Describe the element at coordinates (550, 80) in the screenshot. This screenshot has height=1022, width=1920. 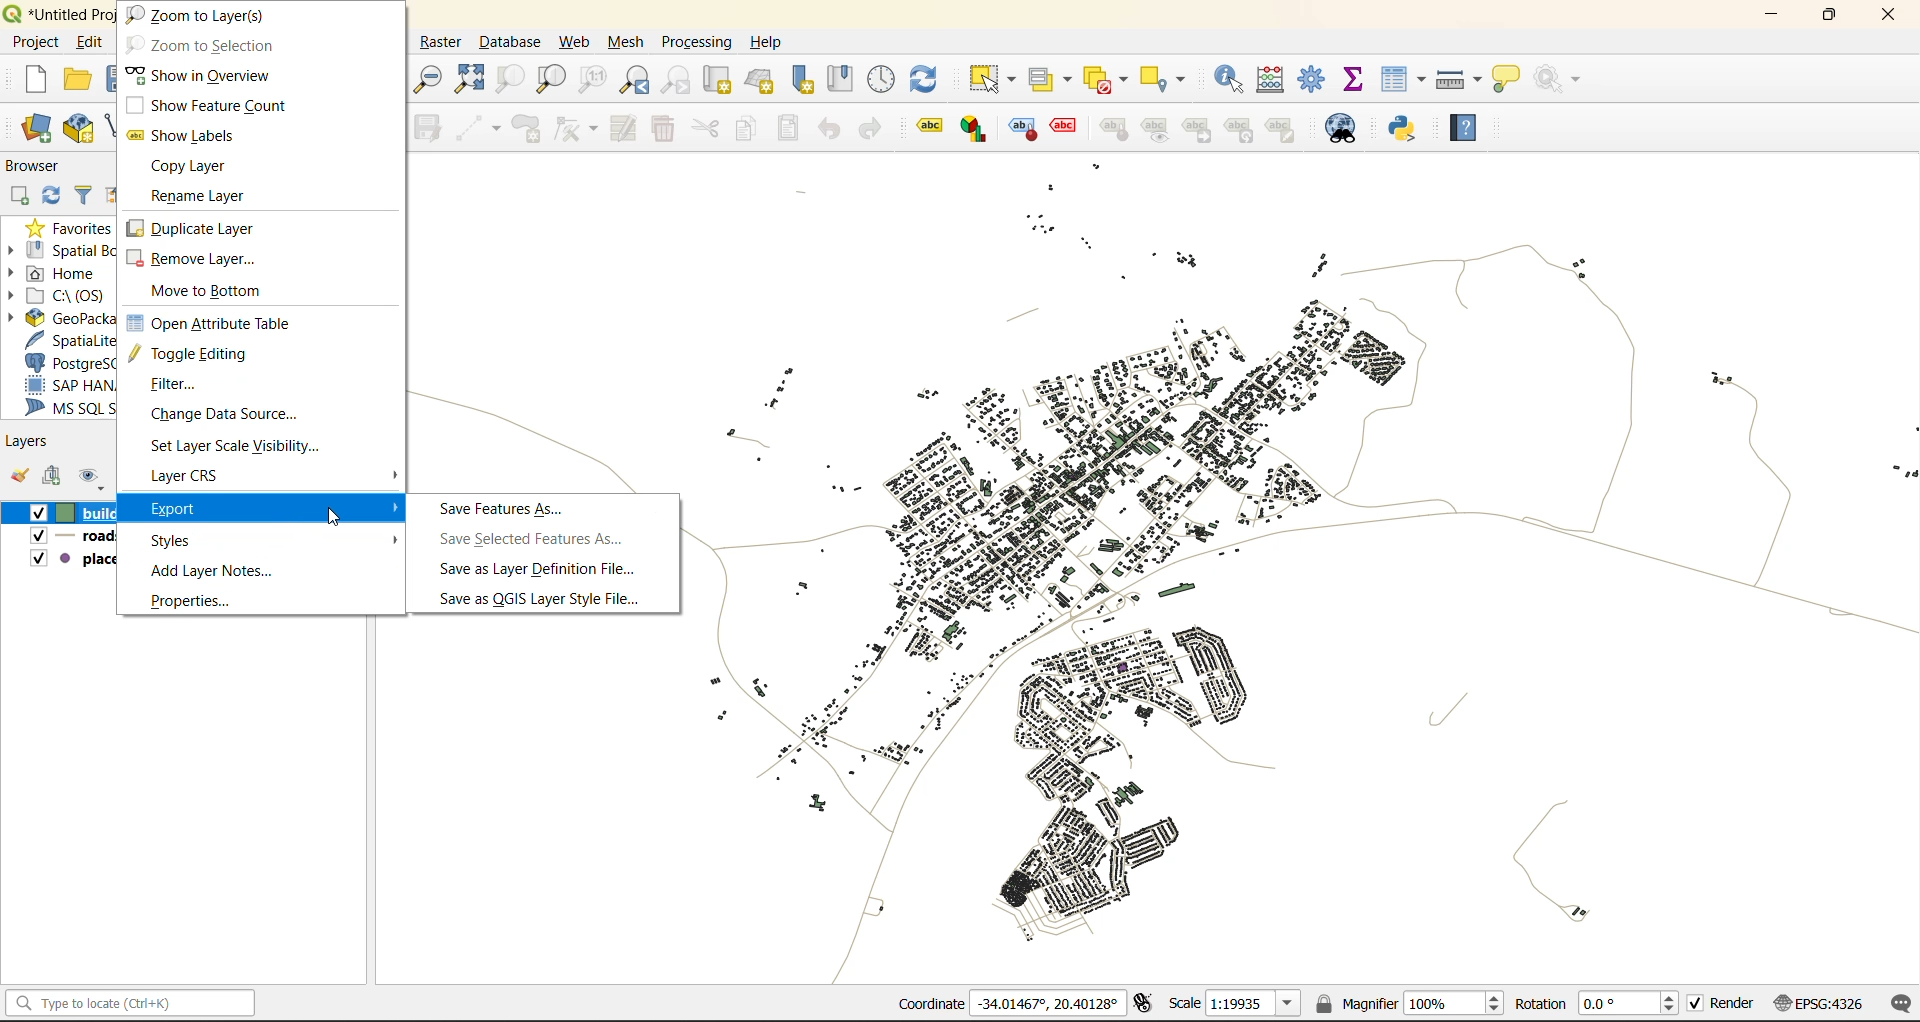
I see `zoom layer` at that location.